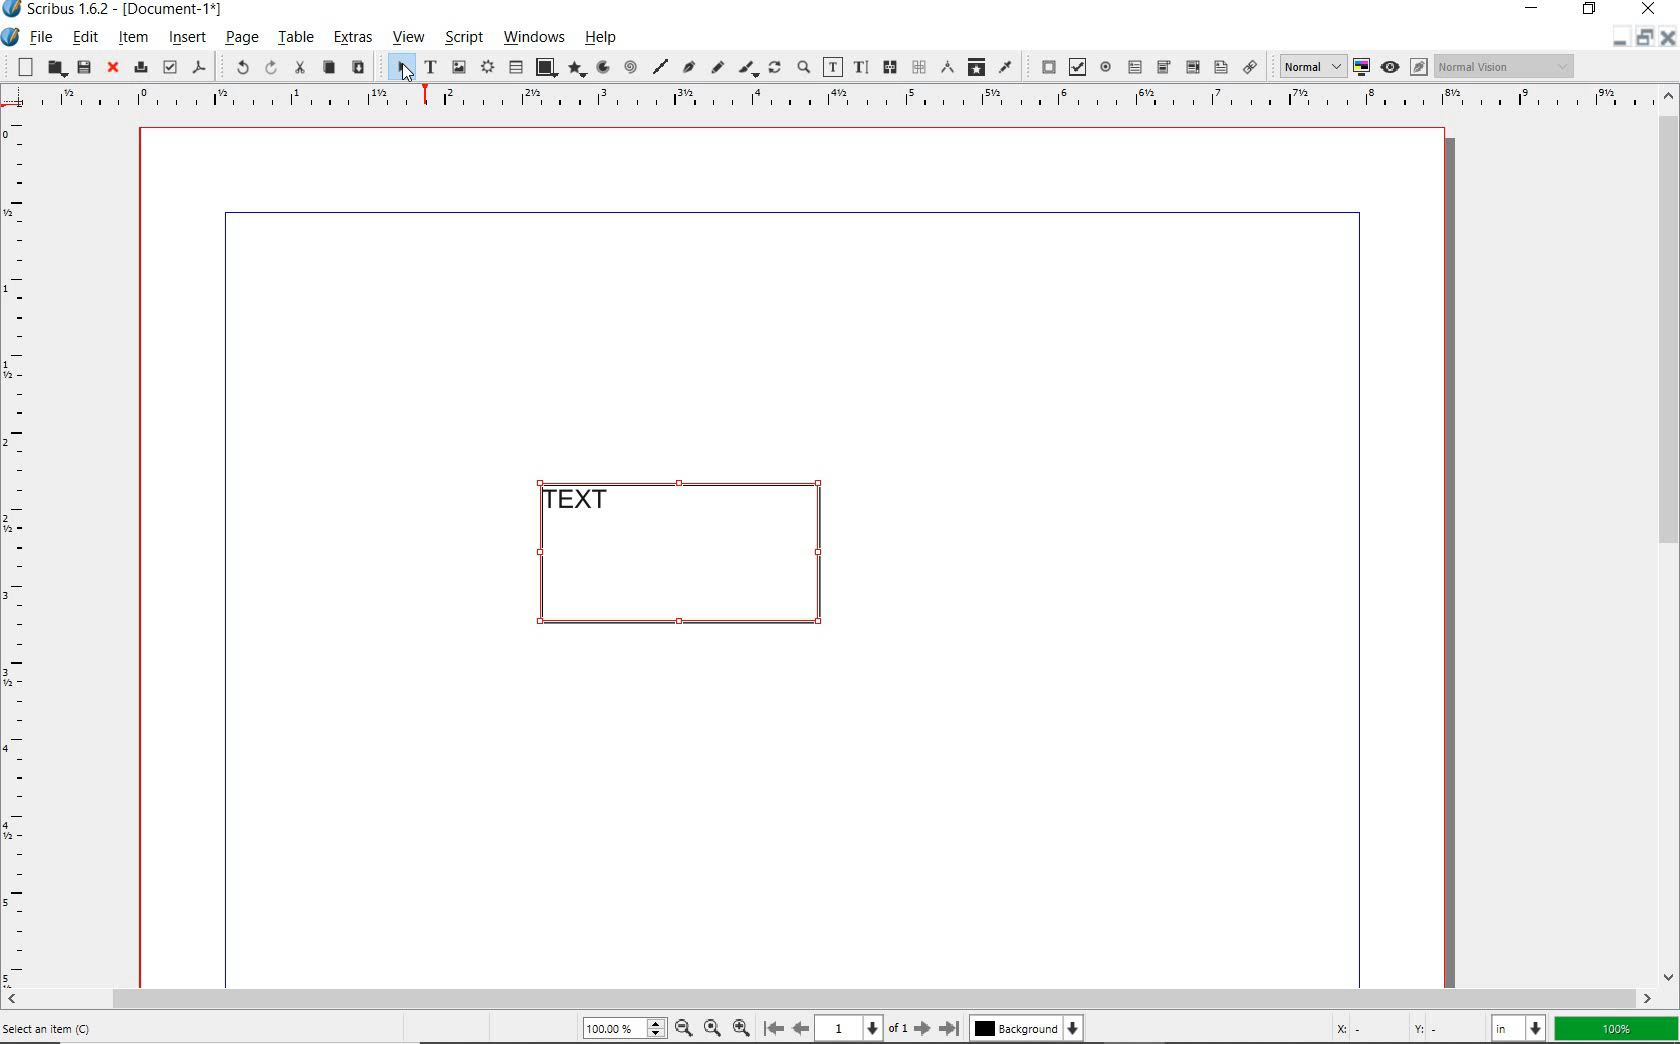 The width and height of the screenshot is (1680, 1044). Describe the element at coordinates (427, 67) in the screenshot. I see `text frame` at that location.